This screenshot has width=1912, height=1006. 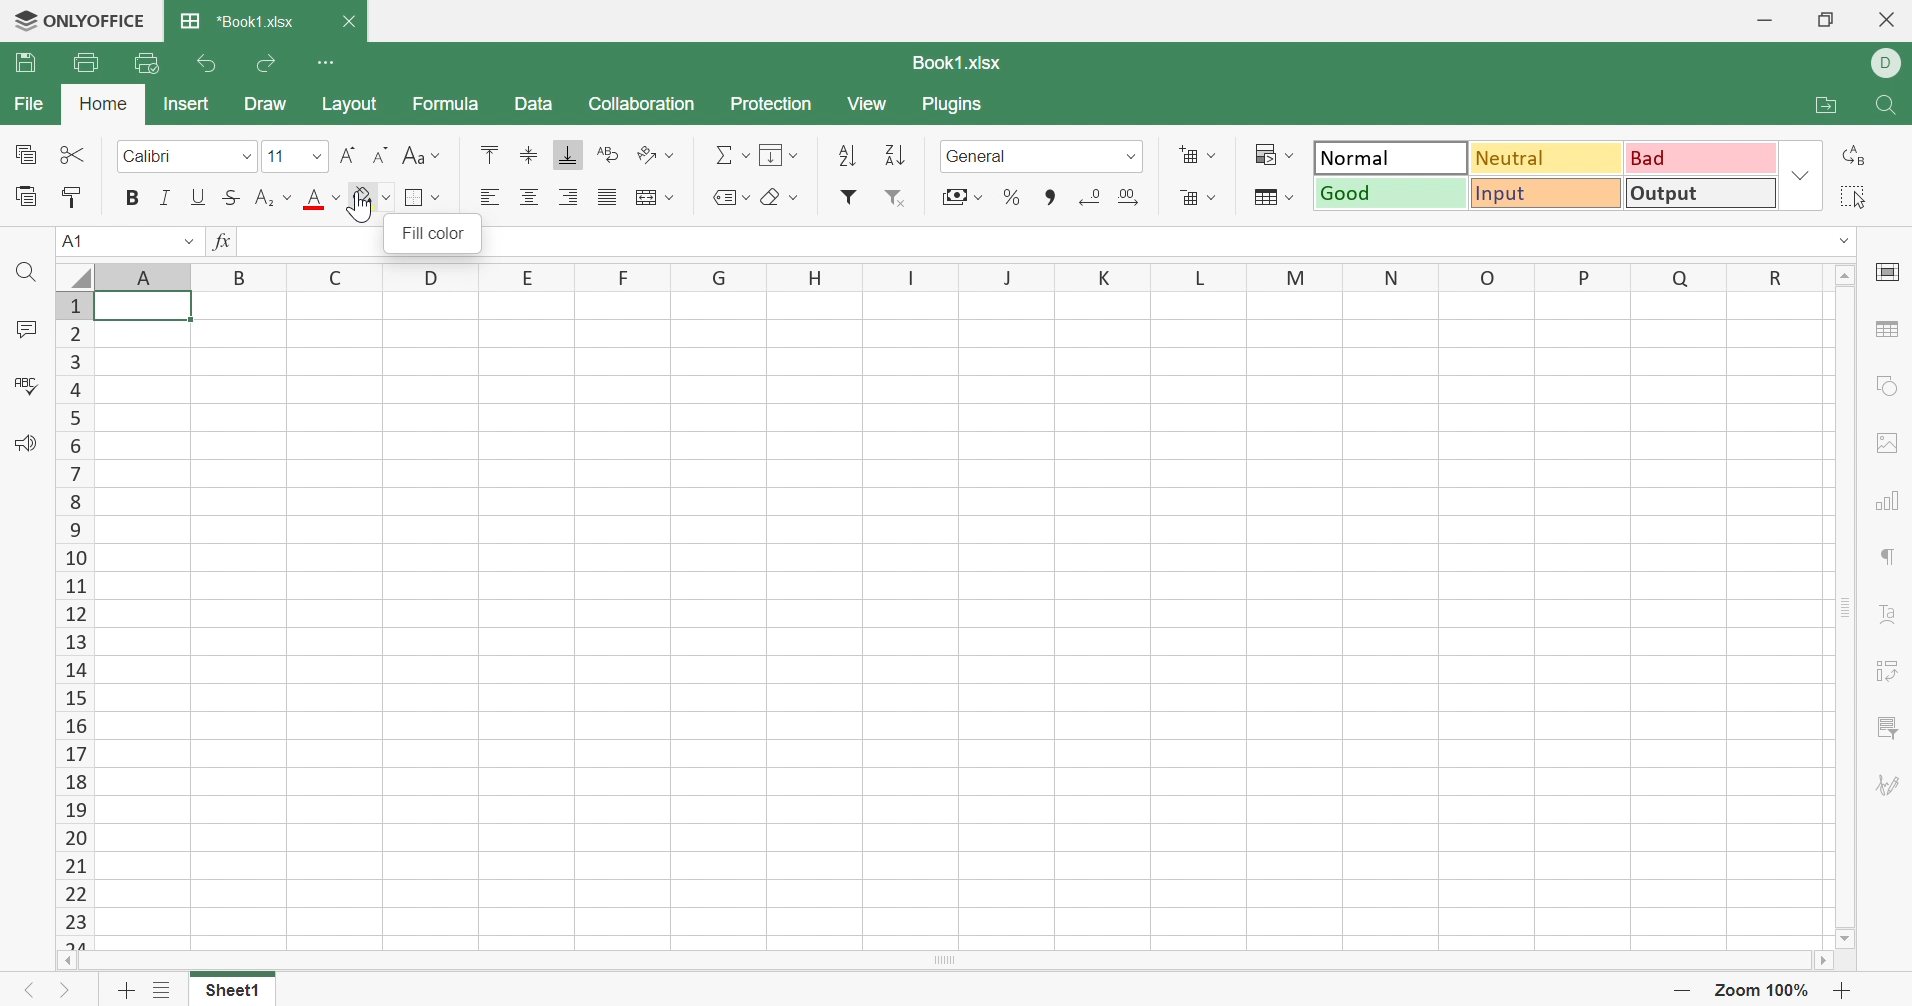 I want to click on Wrap Text, so click(x=610, y=152).